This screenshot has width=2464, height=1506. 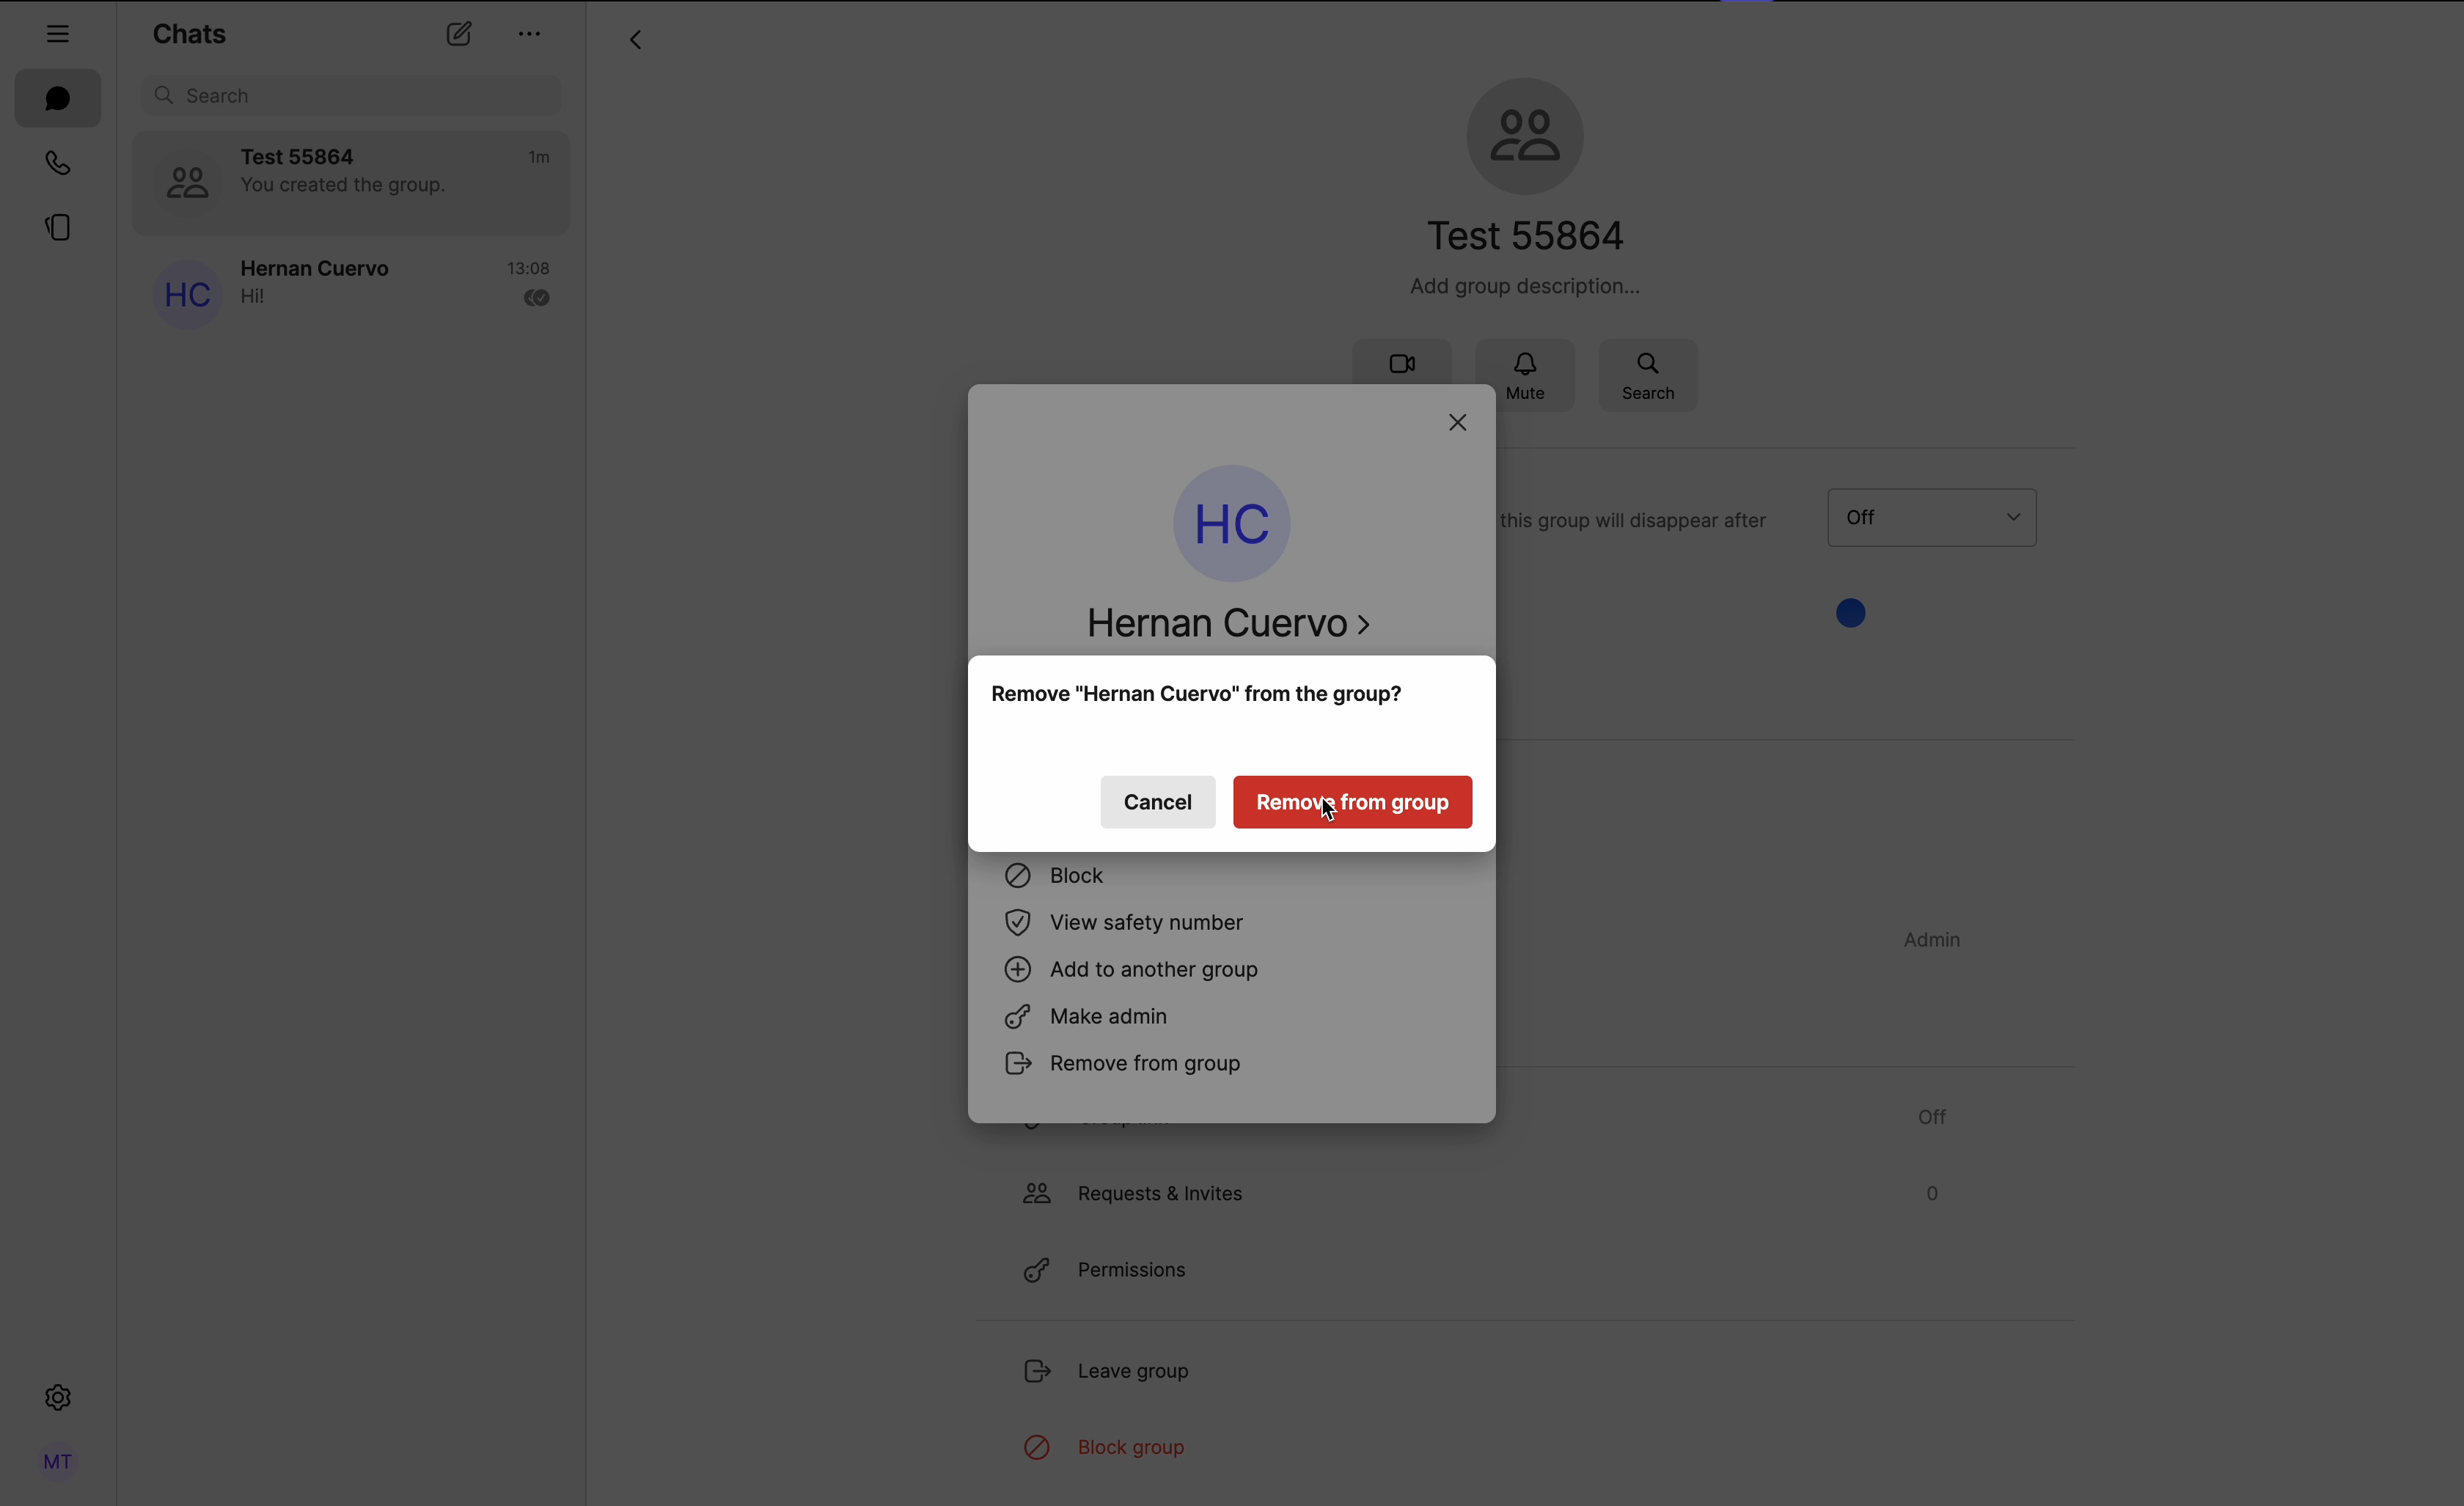 I want to click on arrow, so click(x=634, y=43).